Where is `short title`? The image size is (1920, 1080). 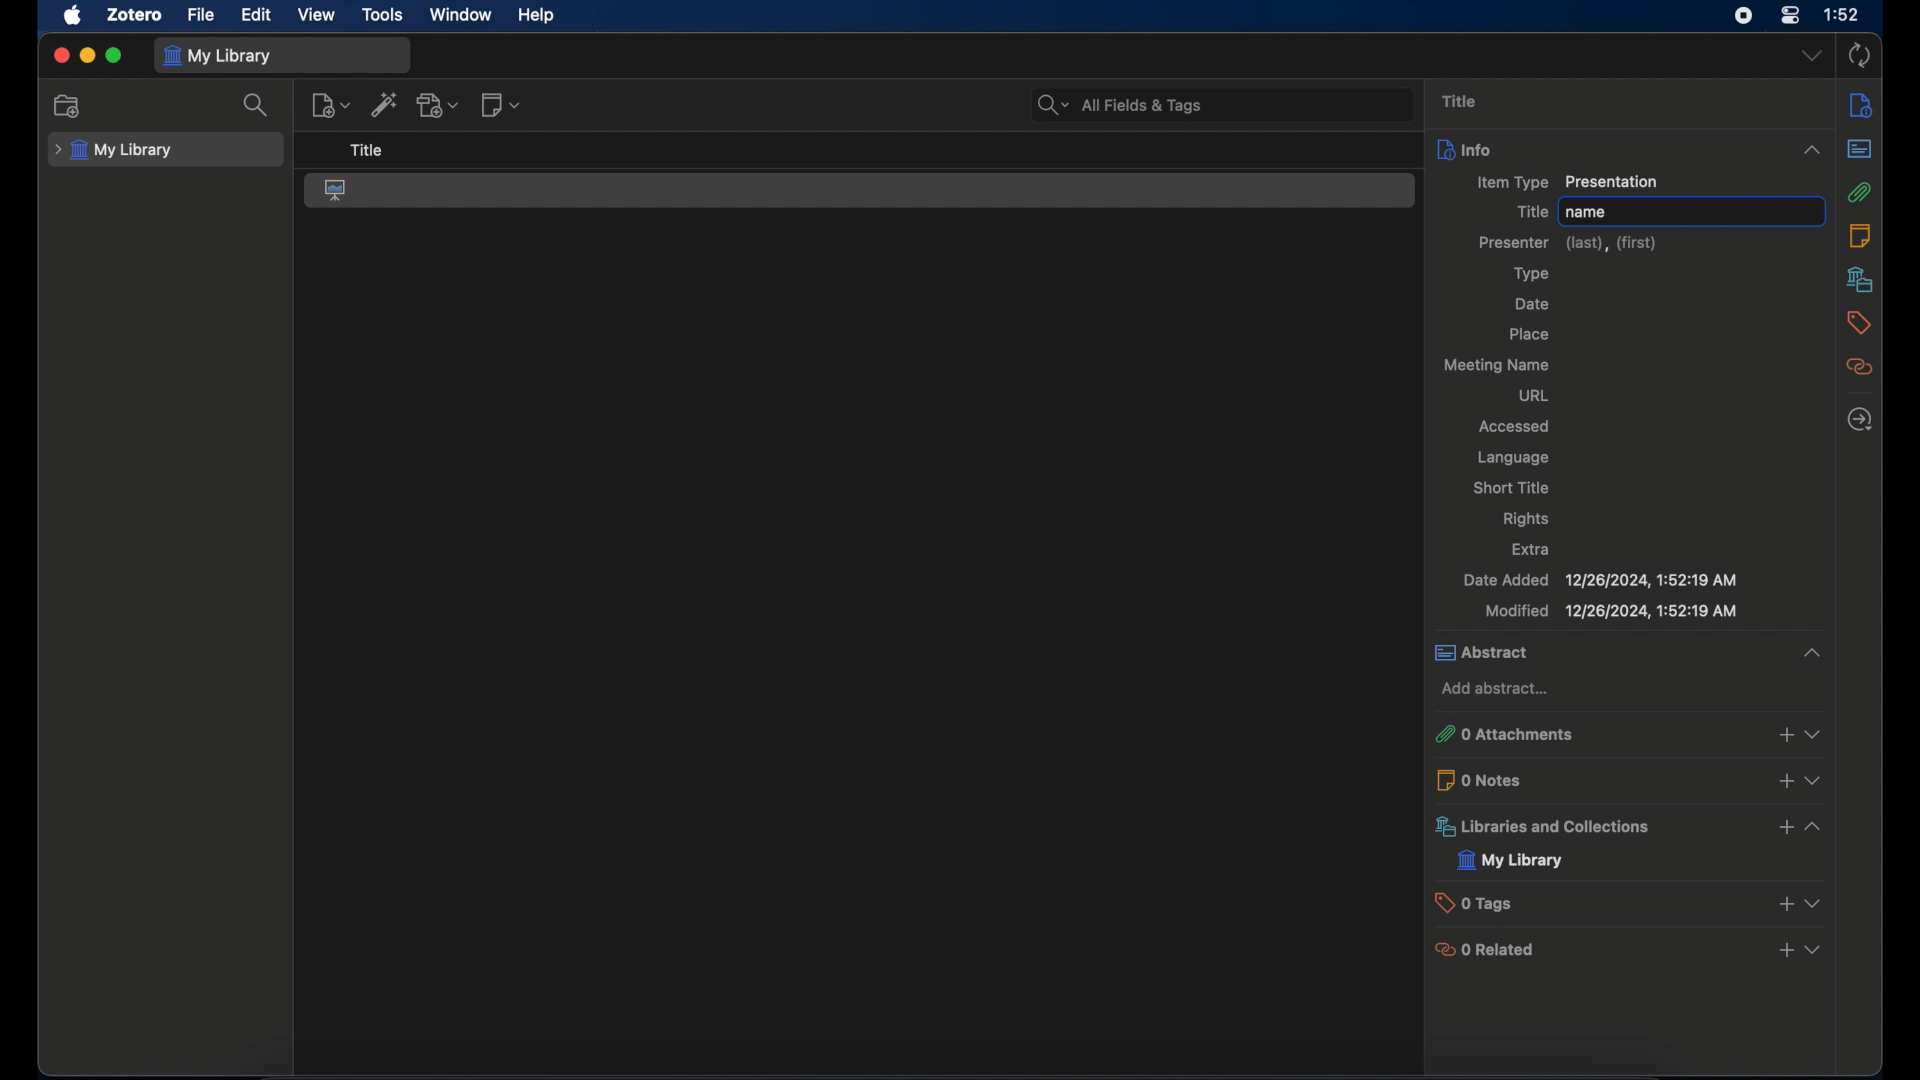 short title is located at coordinates (1516, 489).